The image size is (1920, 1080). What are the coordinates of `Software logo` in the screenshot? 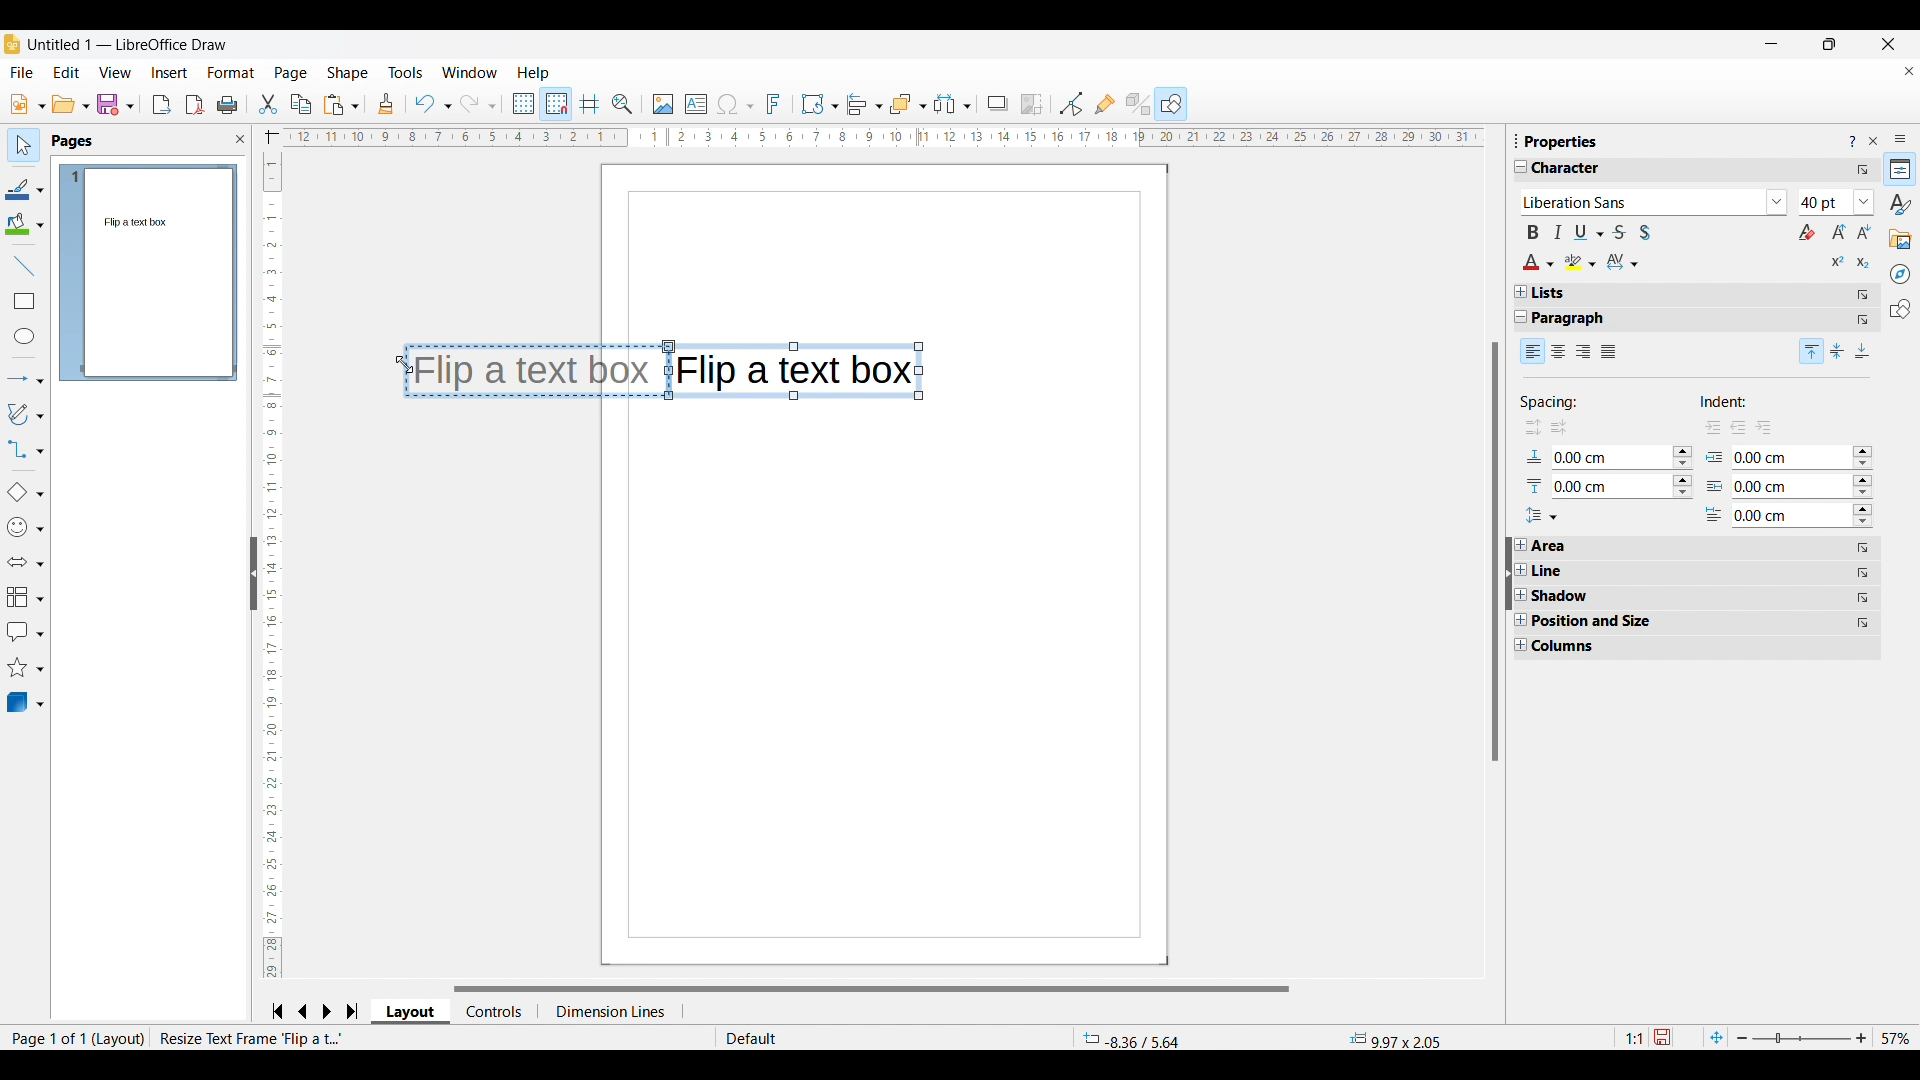 It's located at (12, 44).